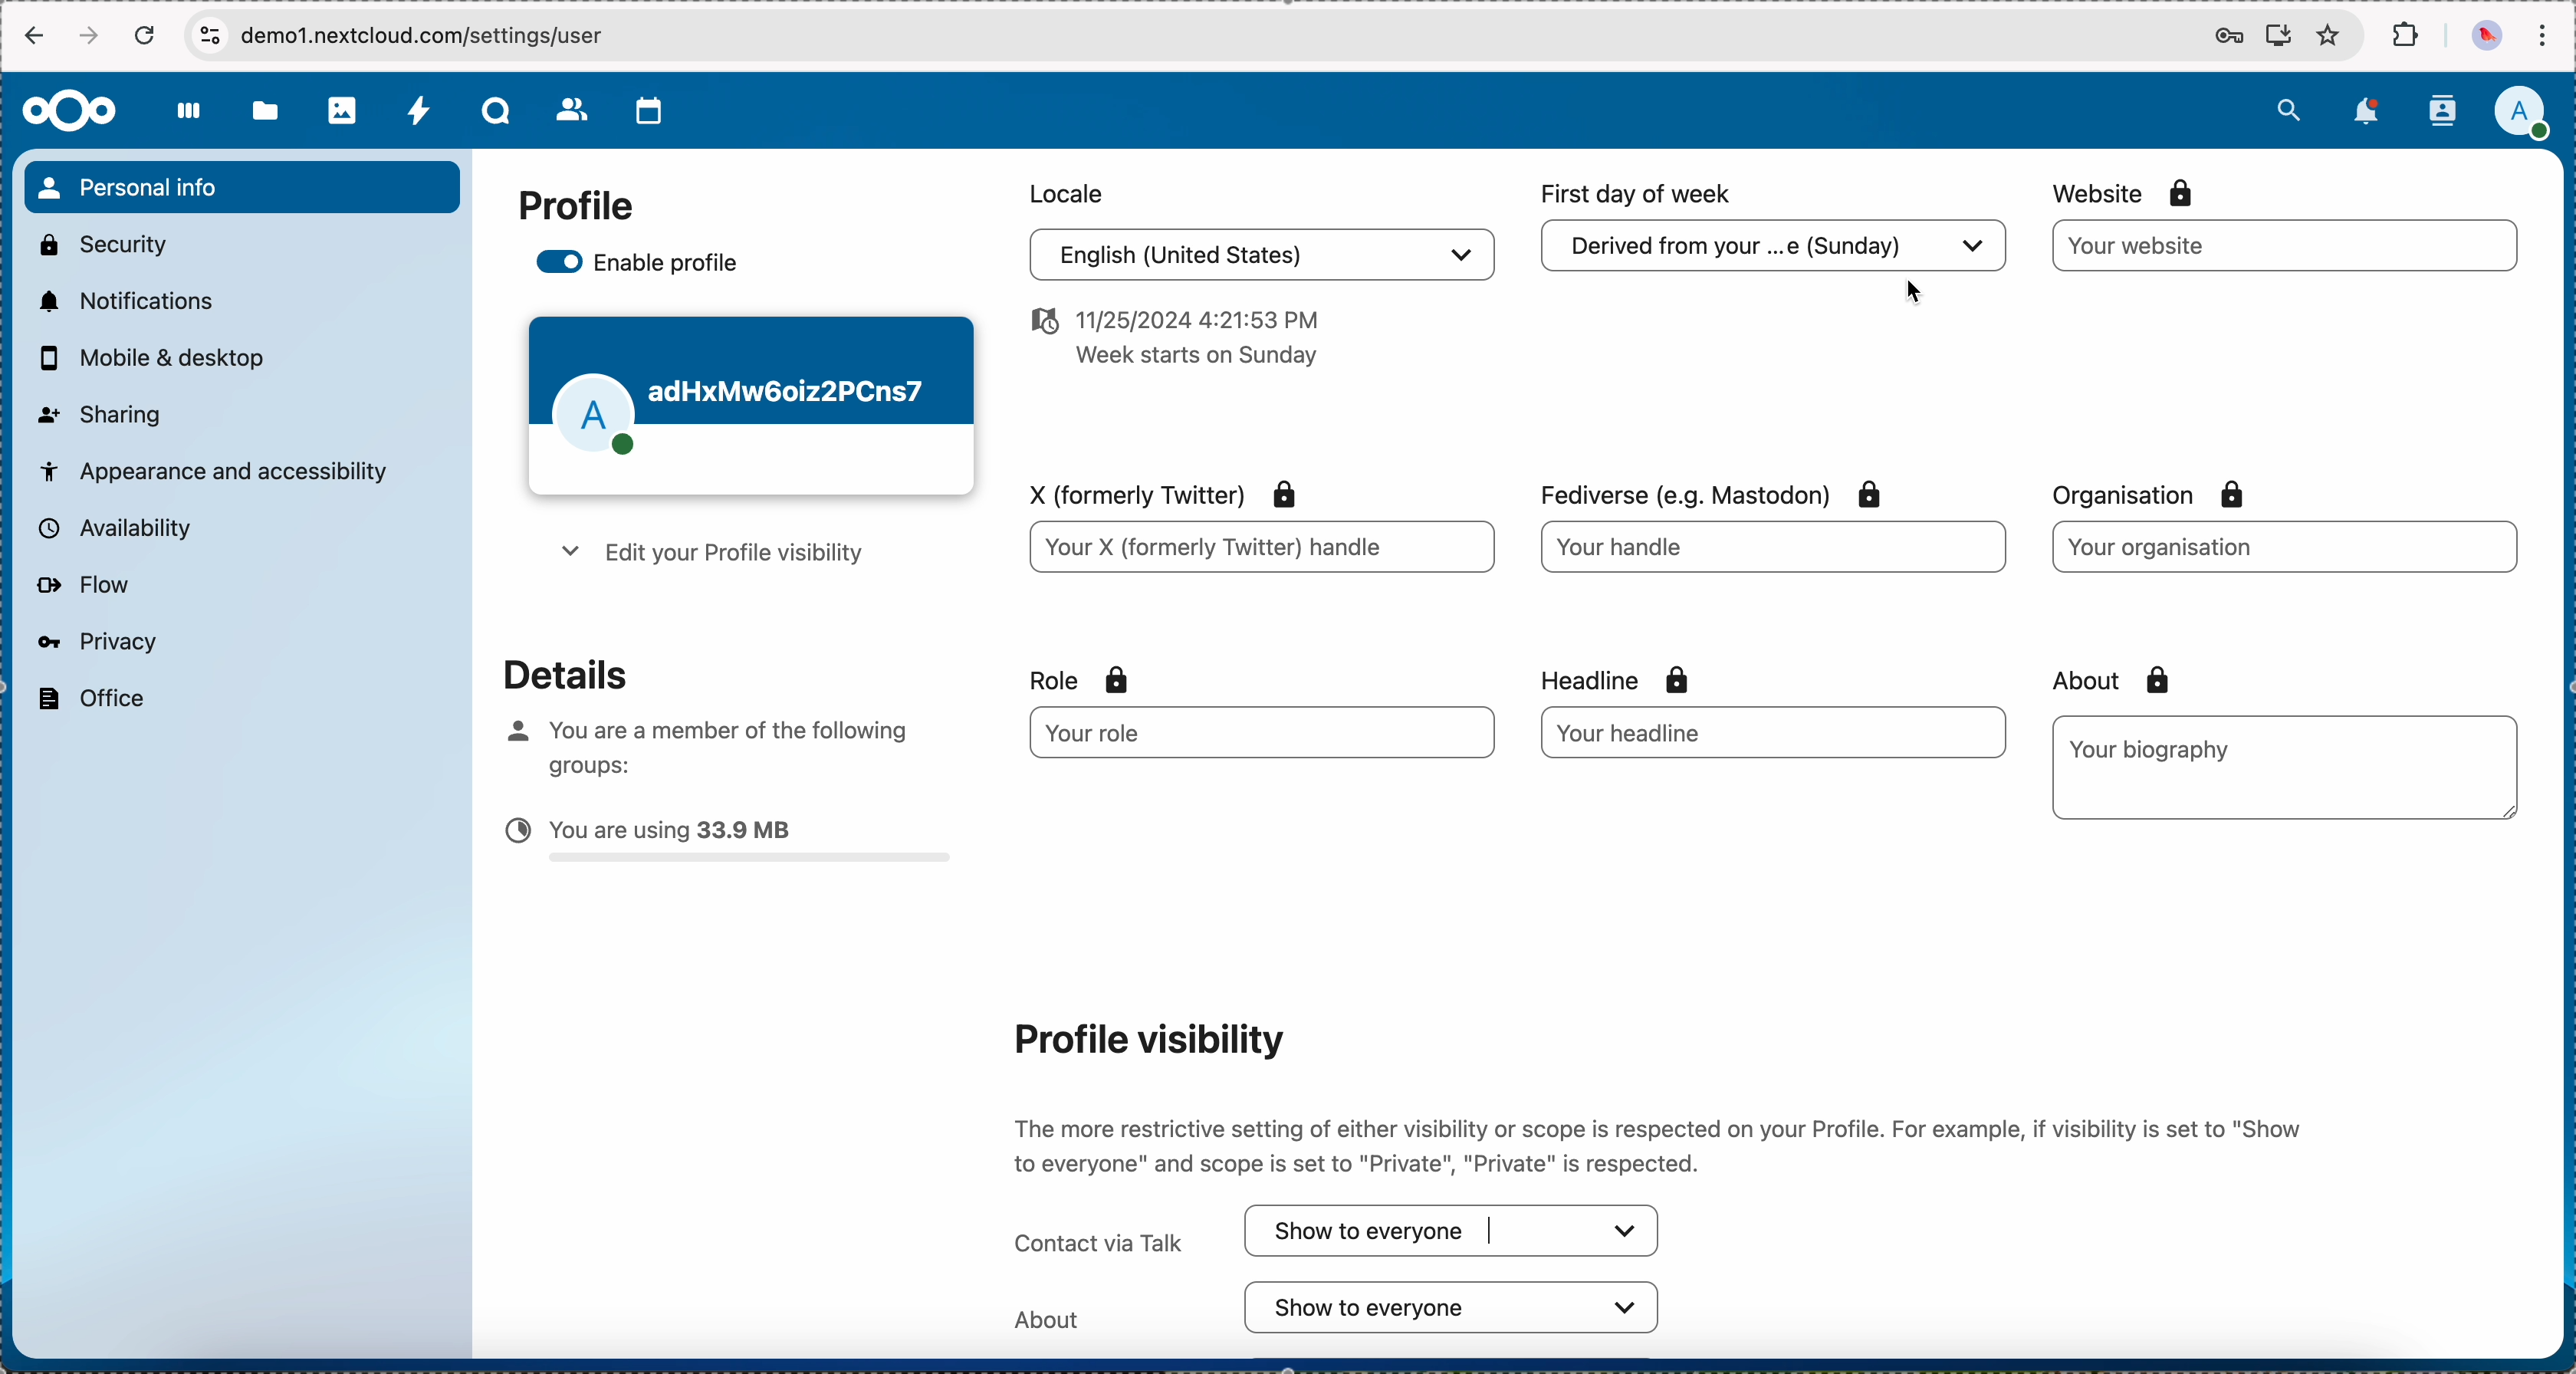 This screenshot has width=2576, height=1374. Describe the element at coordinates (190, 122) in the screenshot. I see `dashboard` at that location.